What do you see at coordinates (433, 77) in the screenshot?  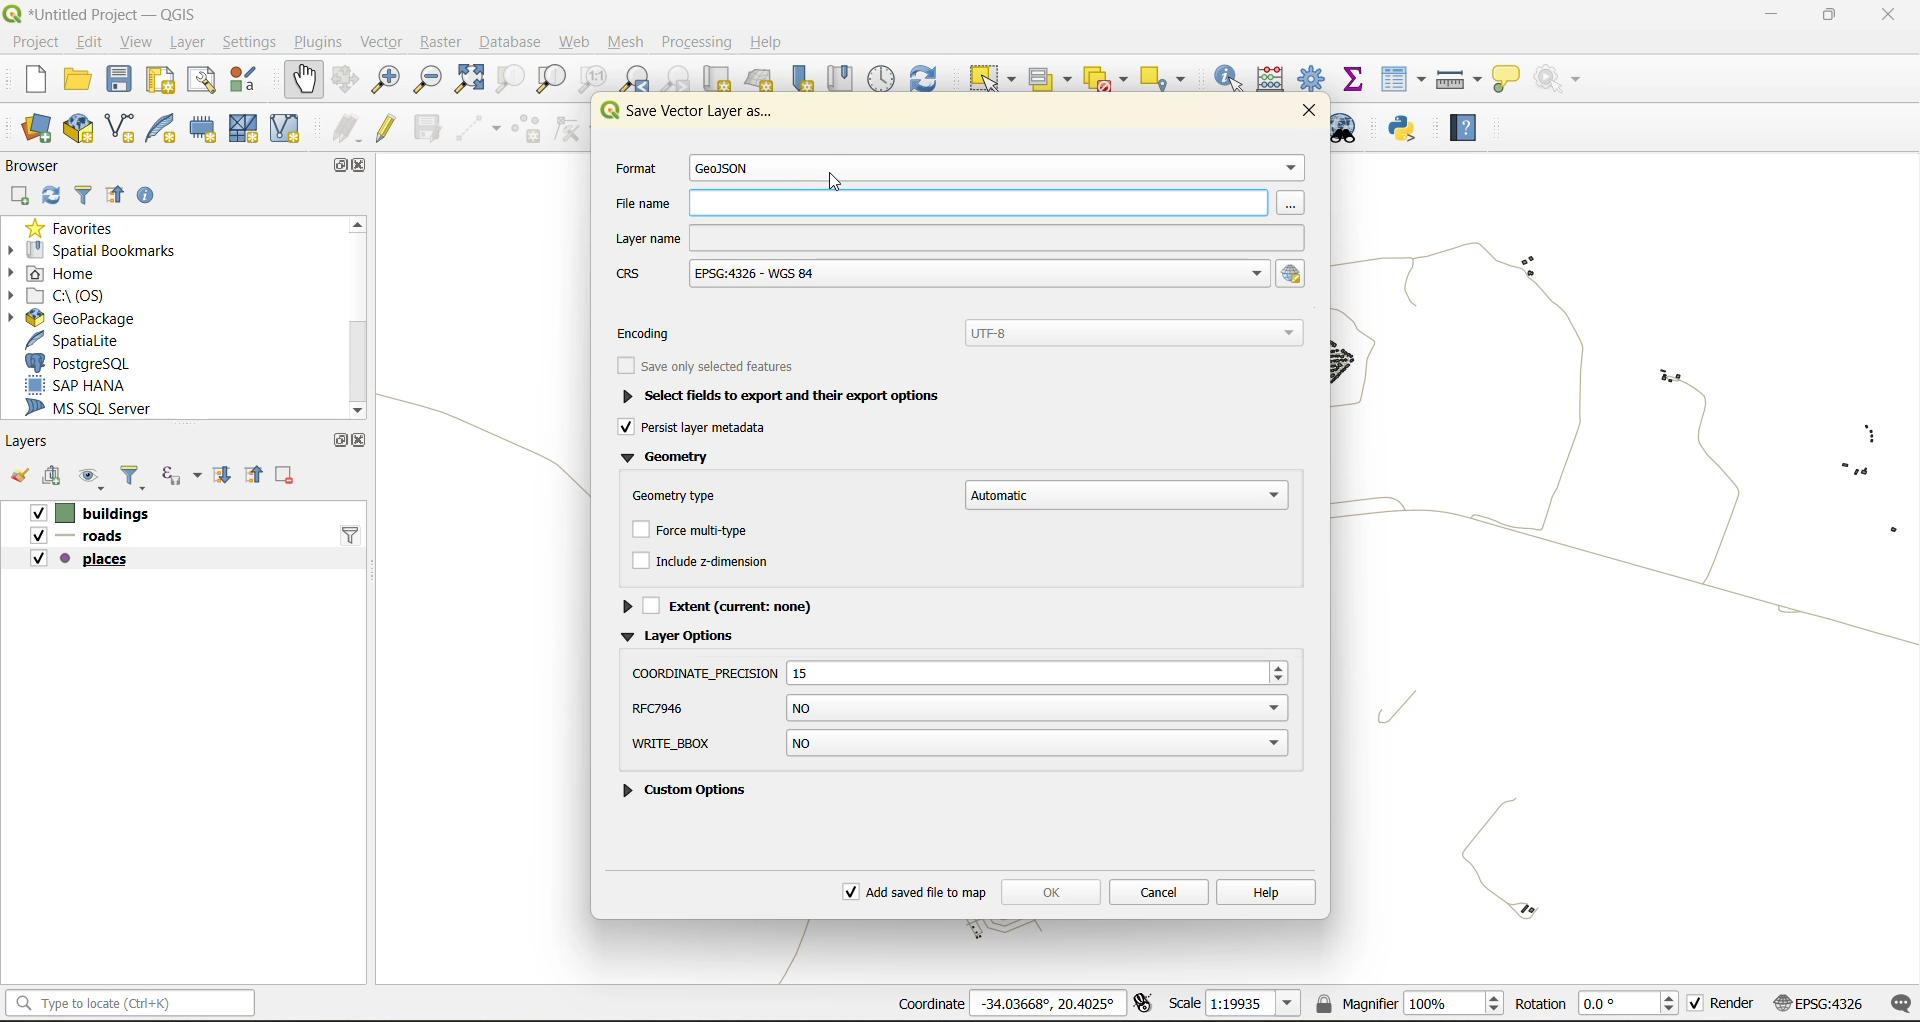 I see `zoom out` at bounding box center [433, 77].